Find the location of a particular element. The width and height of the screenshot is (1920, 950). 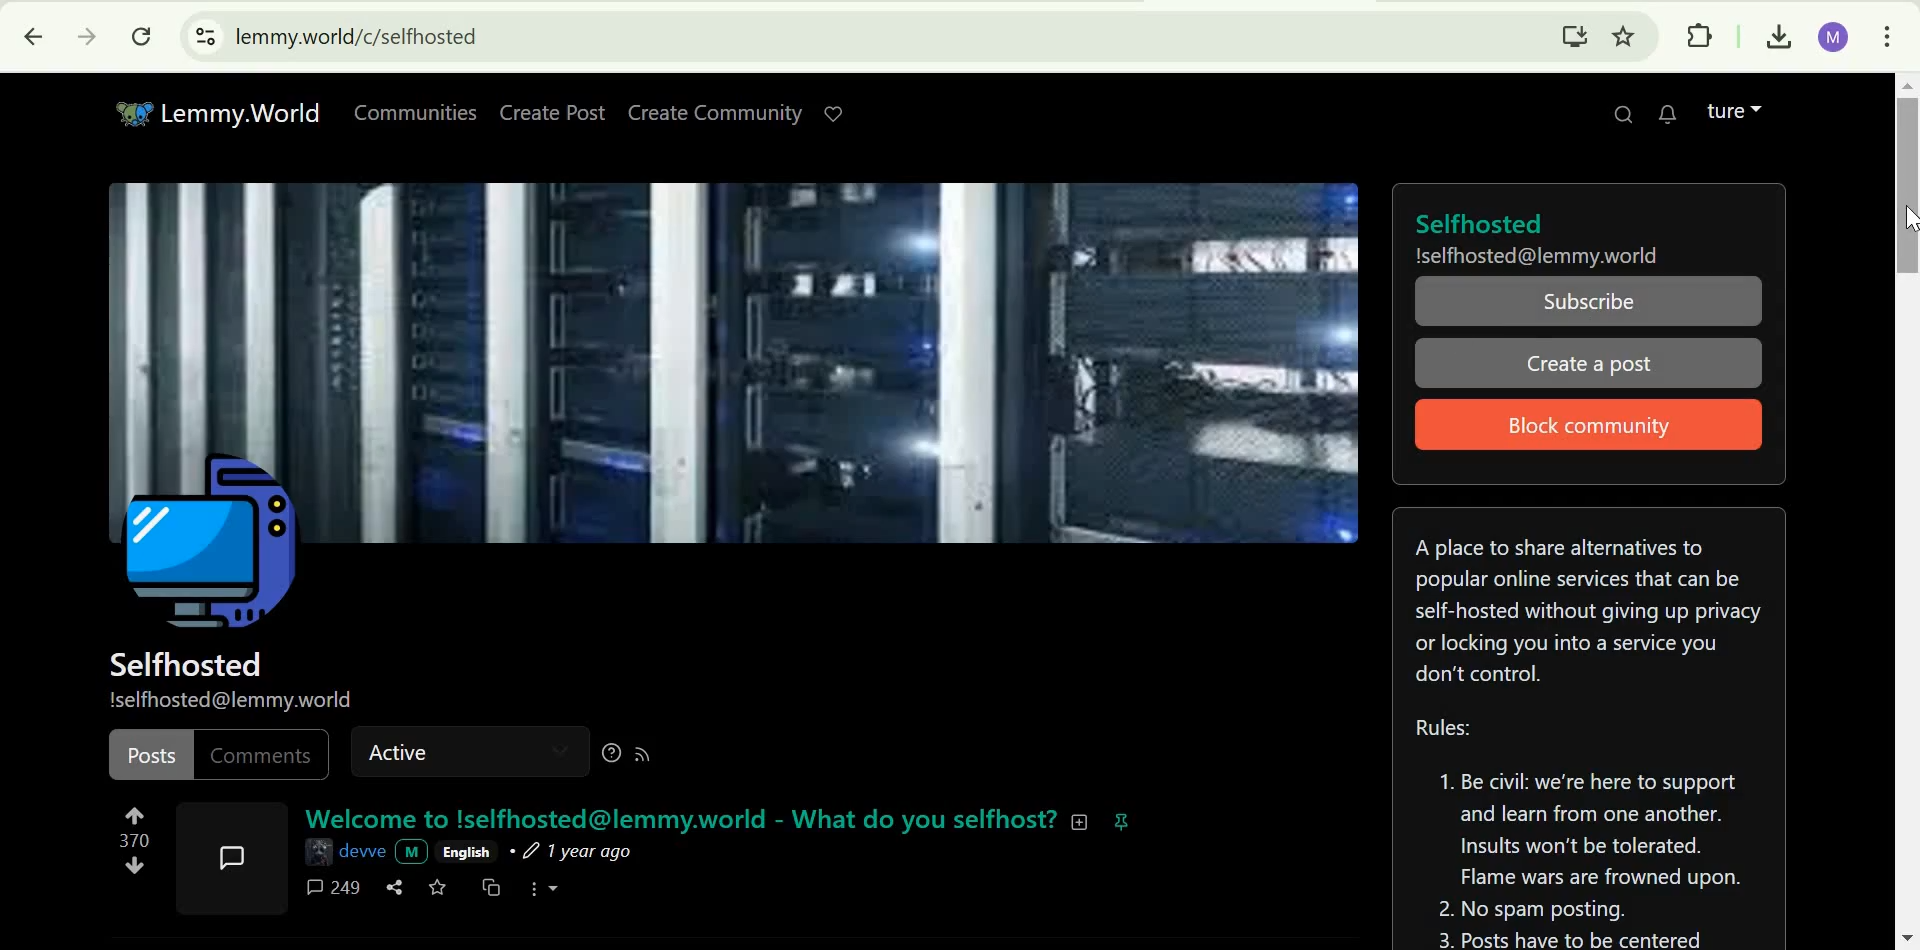

downvote is located at coordinates (135, 865).